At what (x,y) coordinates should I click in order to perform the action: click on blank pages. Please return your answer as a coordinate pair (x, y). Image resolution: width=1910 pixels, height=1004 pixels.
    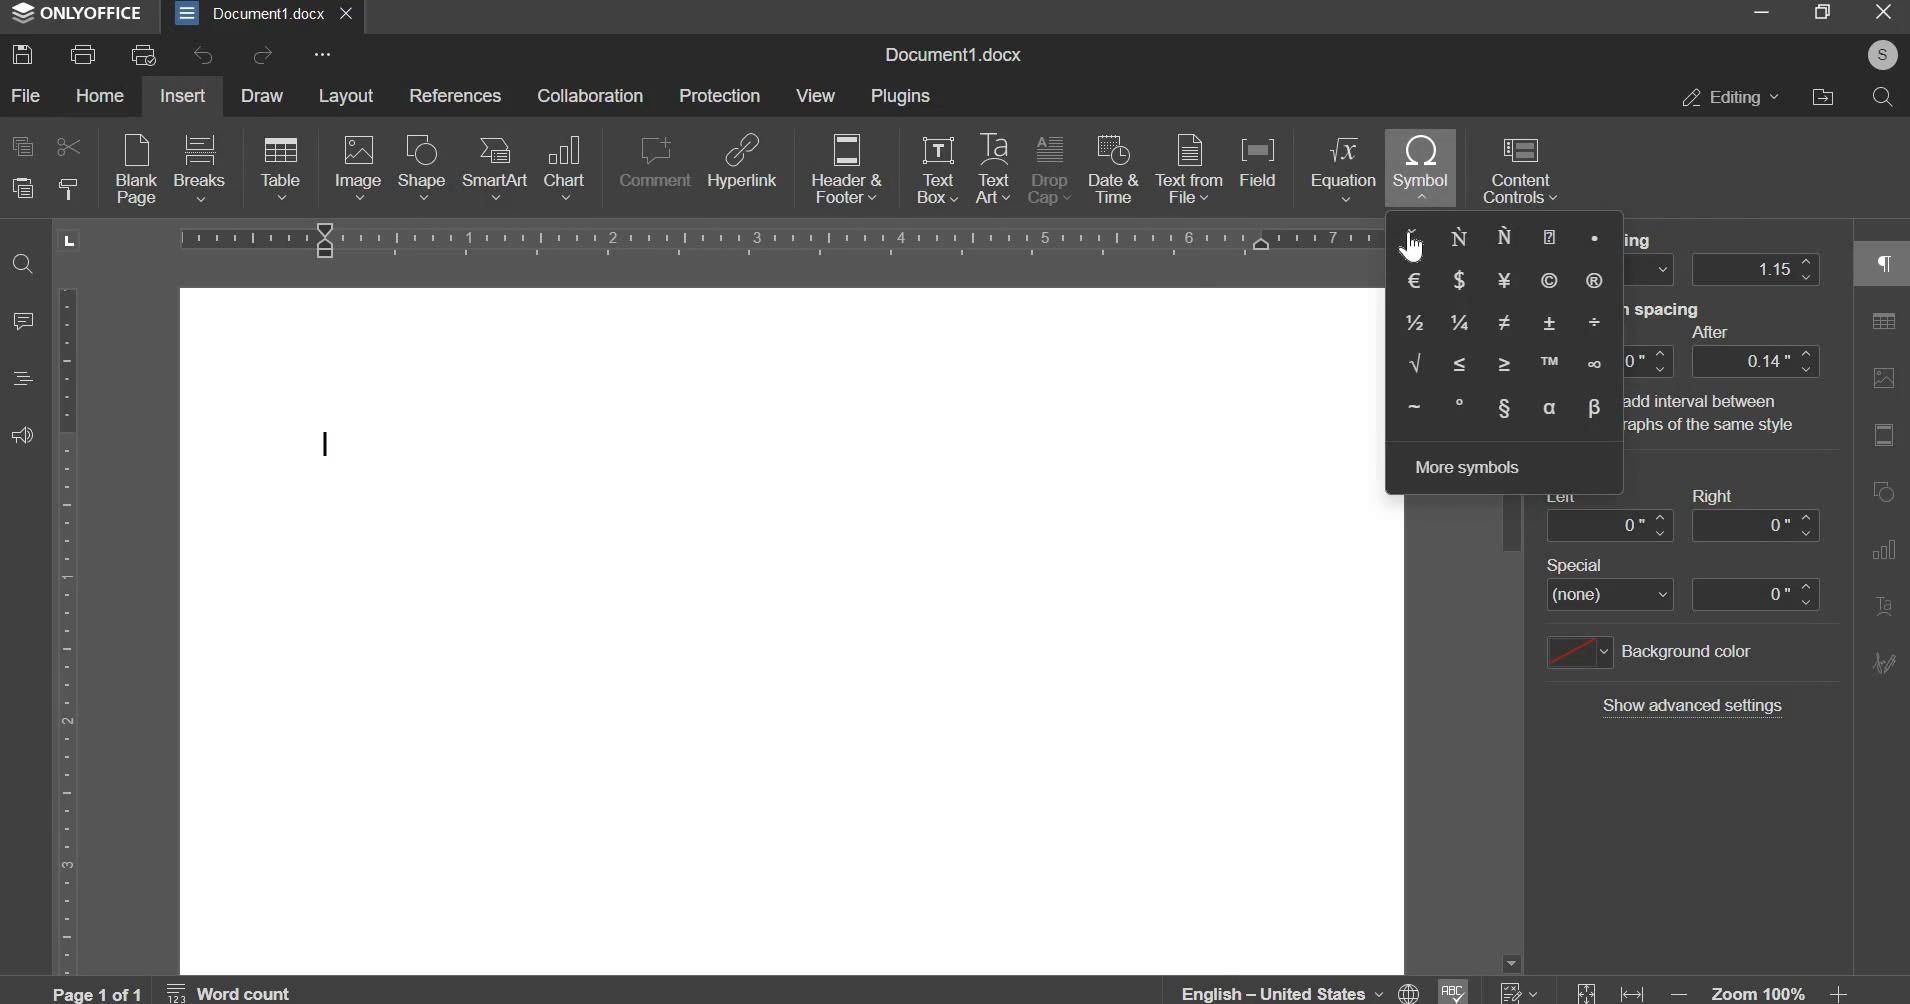
    Looking at the image, I should click on (135, 167).